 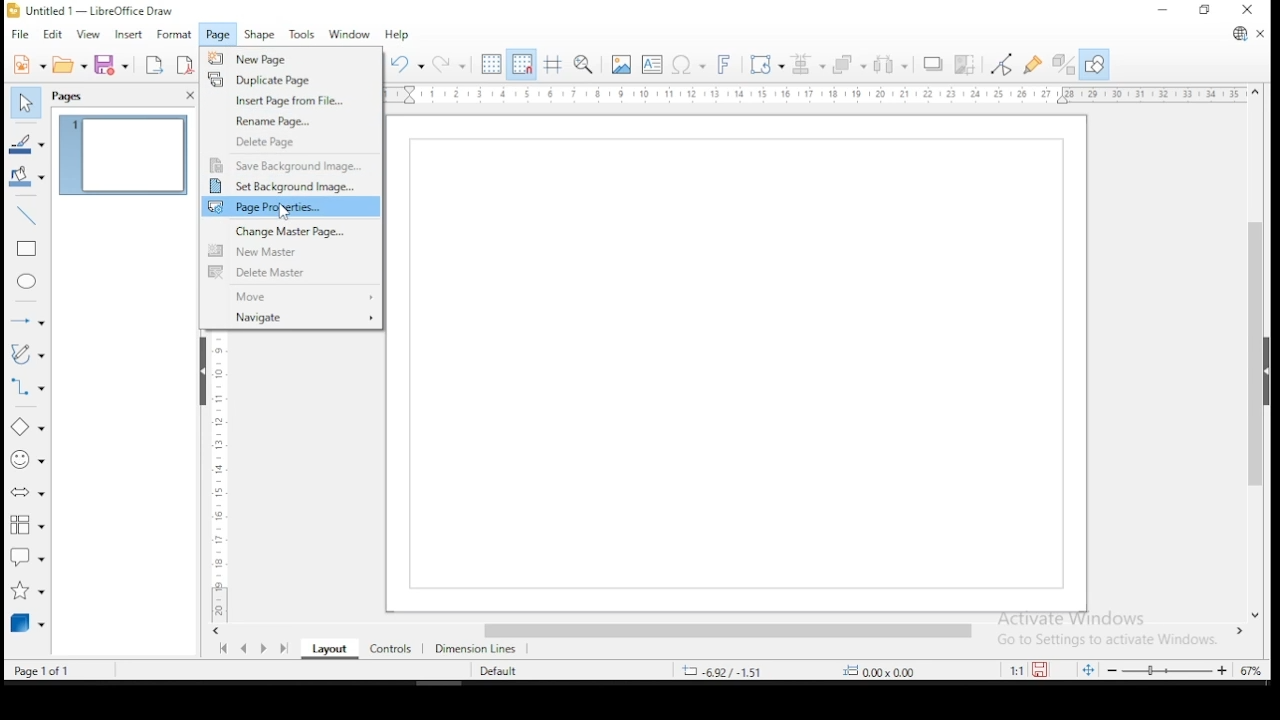 What do you see at coordinates (524, 66) in the screenshot?
I see `snap to grids` at bounding box center [524, 66].